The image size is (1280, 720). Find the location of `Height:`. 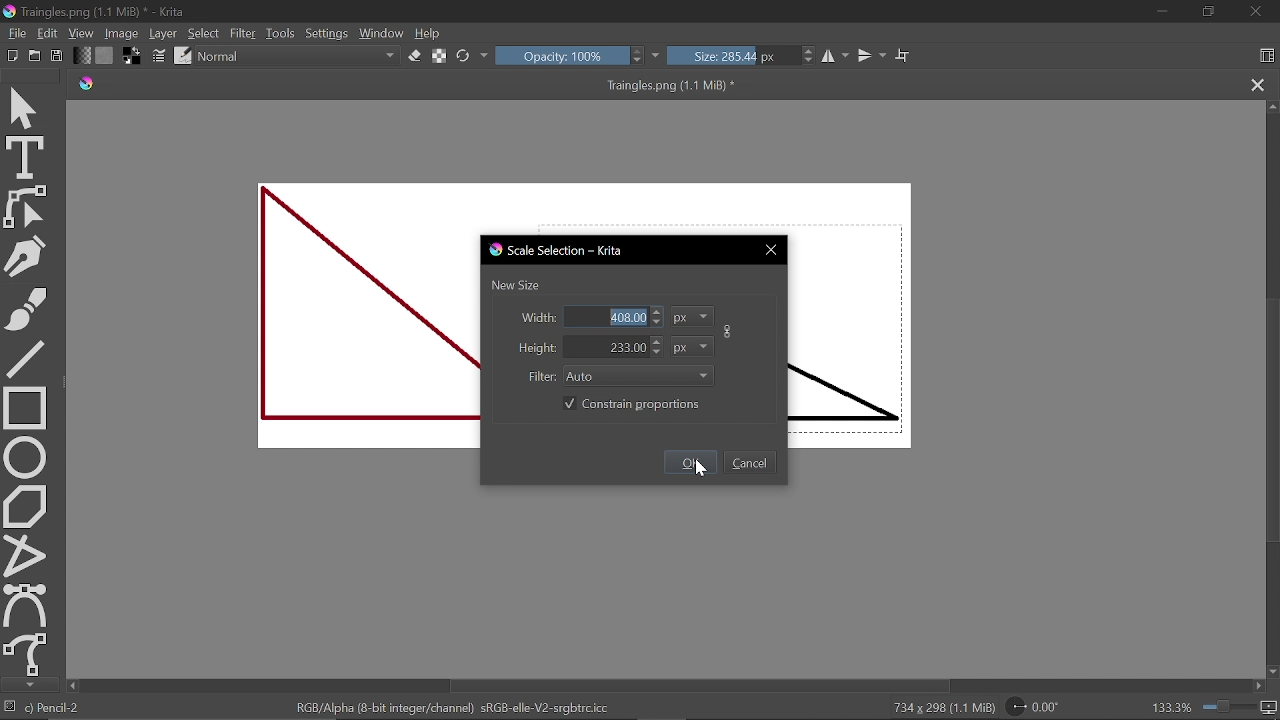

Height: is located at coordinates (534, 348).